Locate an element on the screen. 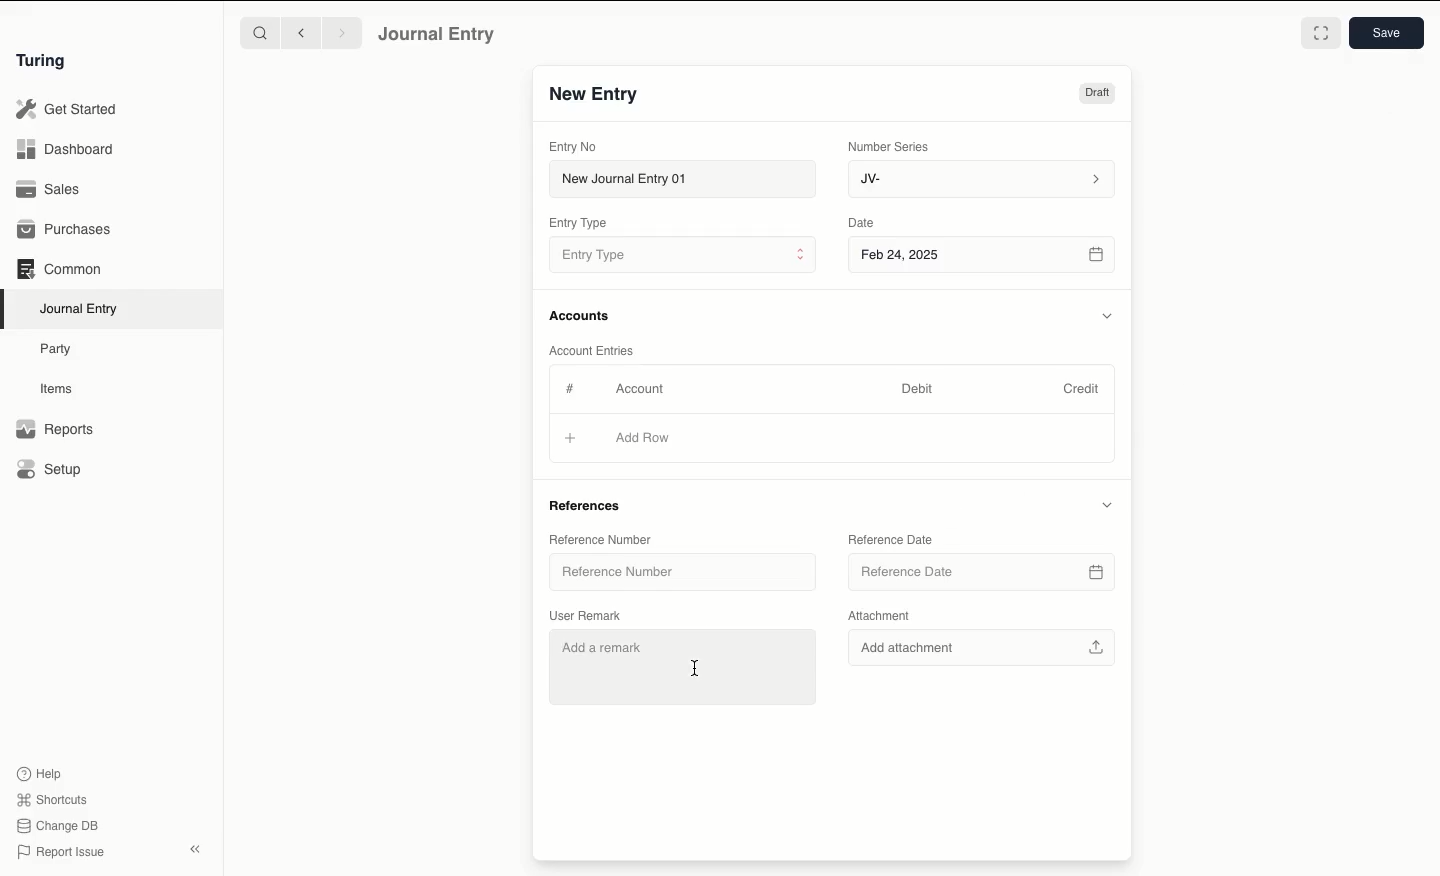 The image size is (1440, 876). Attachment is located at coordinates (881, 615).